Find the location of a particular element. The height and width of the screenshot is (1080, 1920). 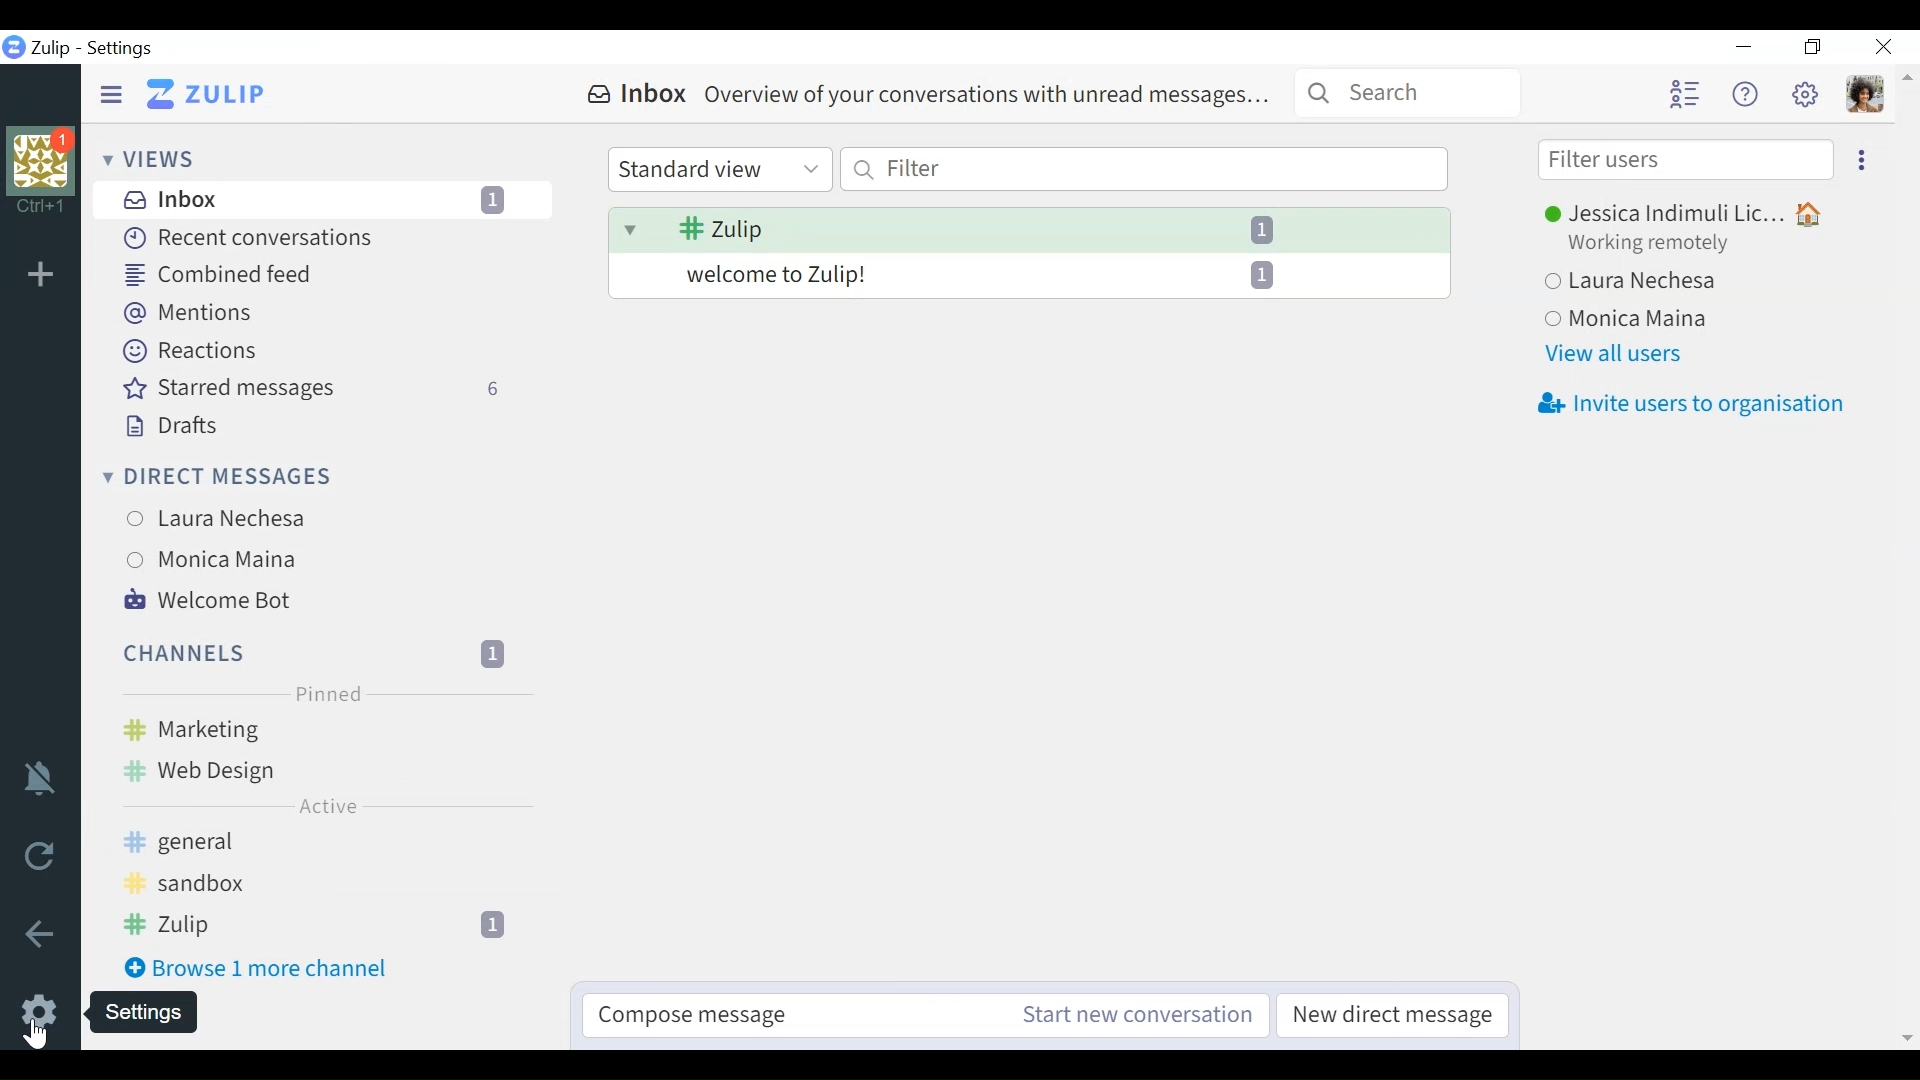

main menu is located at coordinates (1807, 93).